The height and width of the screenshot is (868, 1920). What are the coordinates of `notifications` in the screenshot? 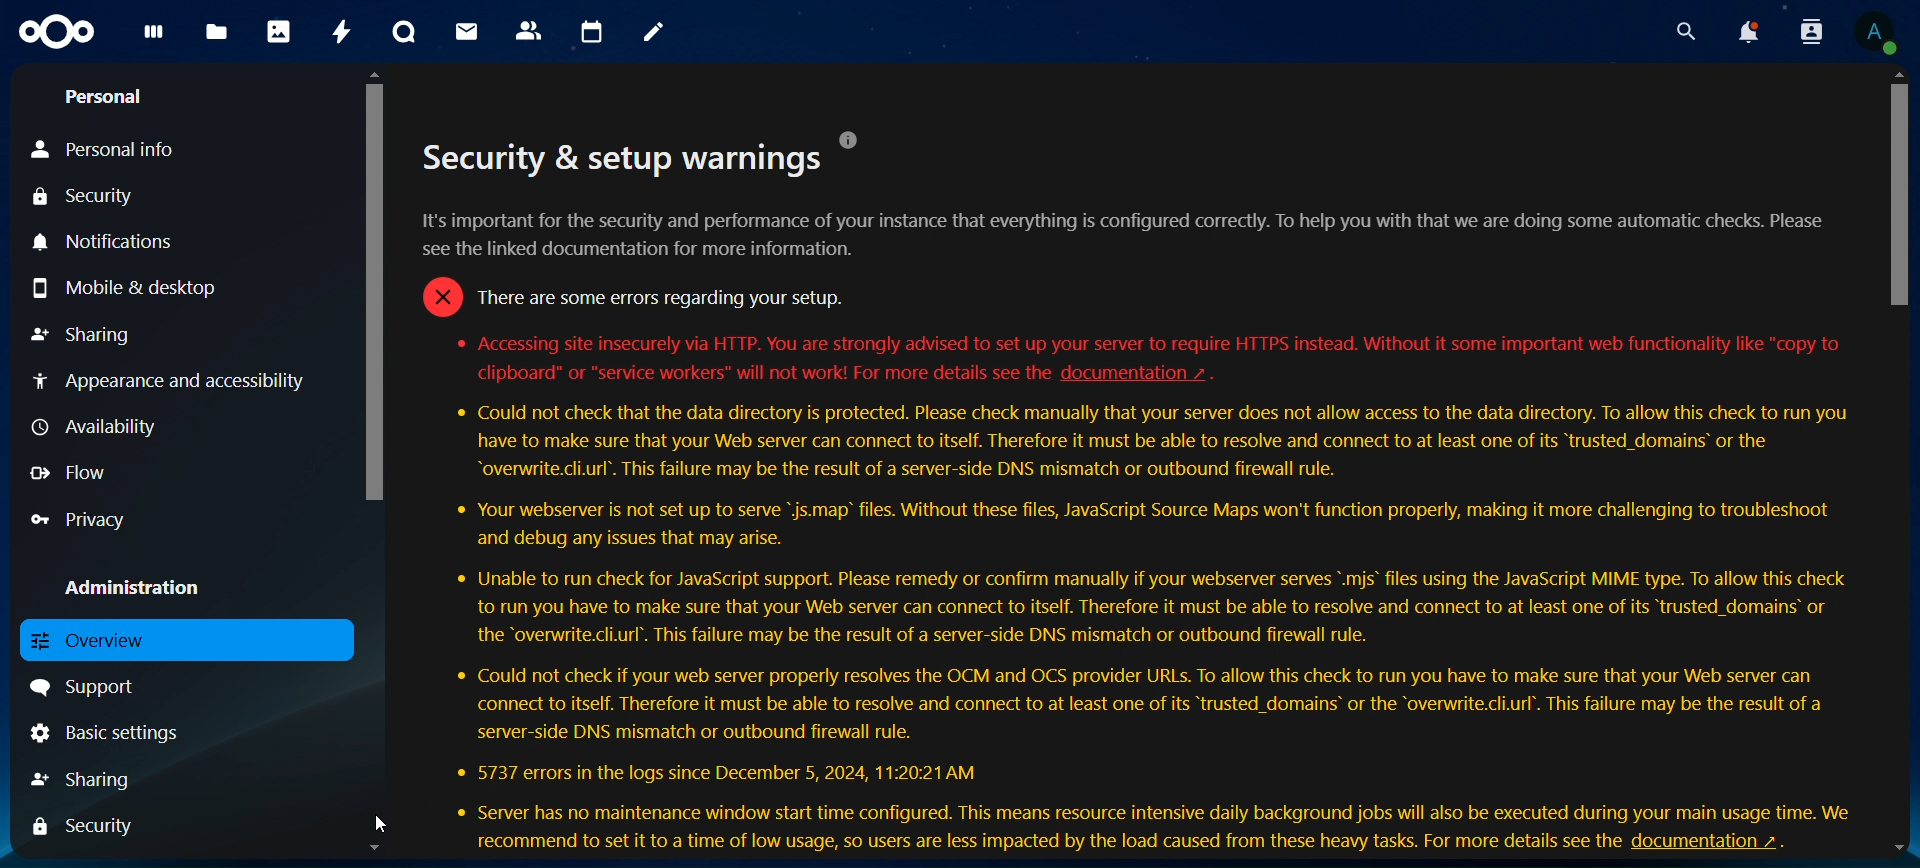 It's located at (112, 241).